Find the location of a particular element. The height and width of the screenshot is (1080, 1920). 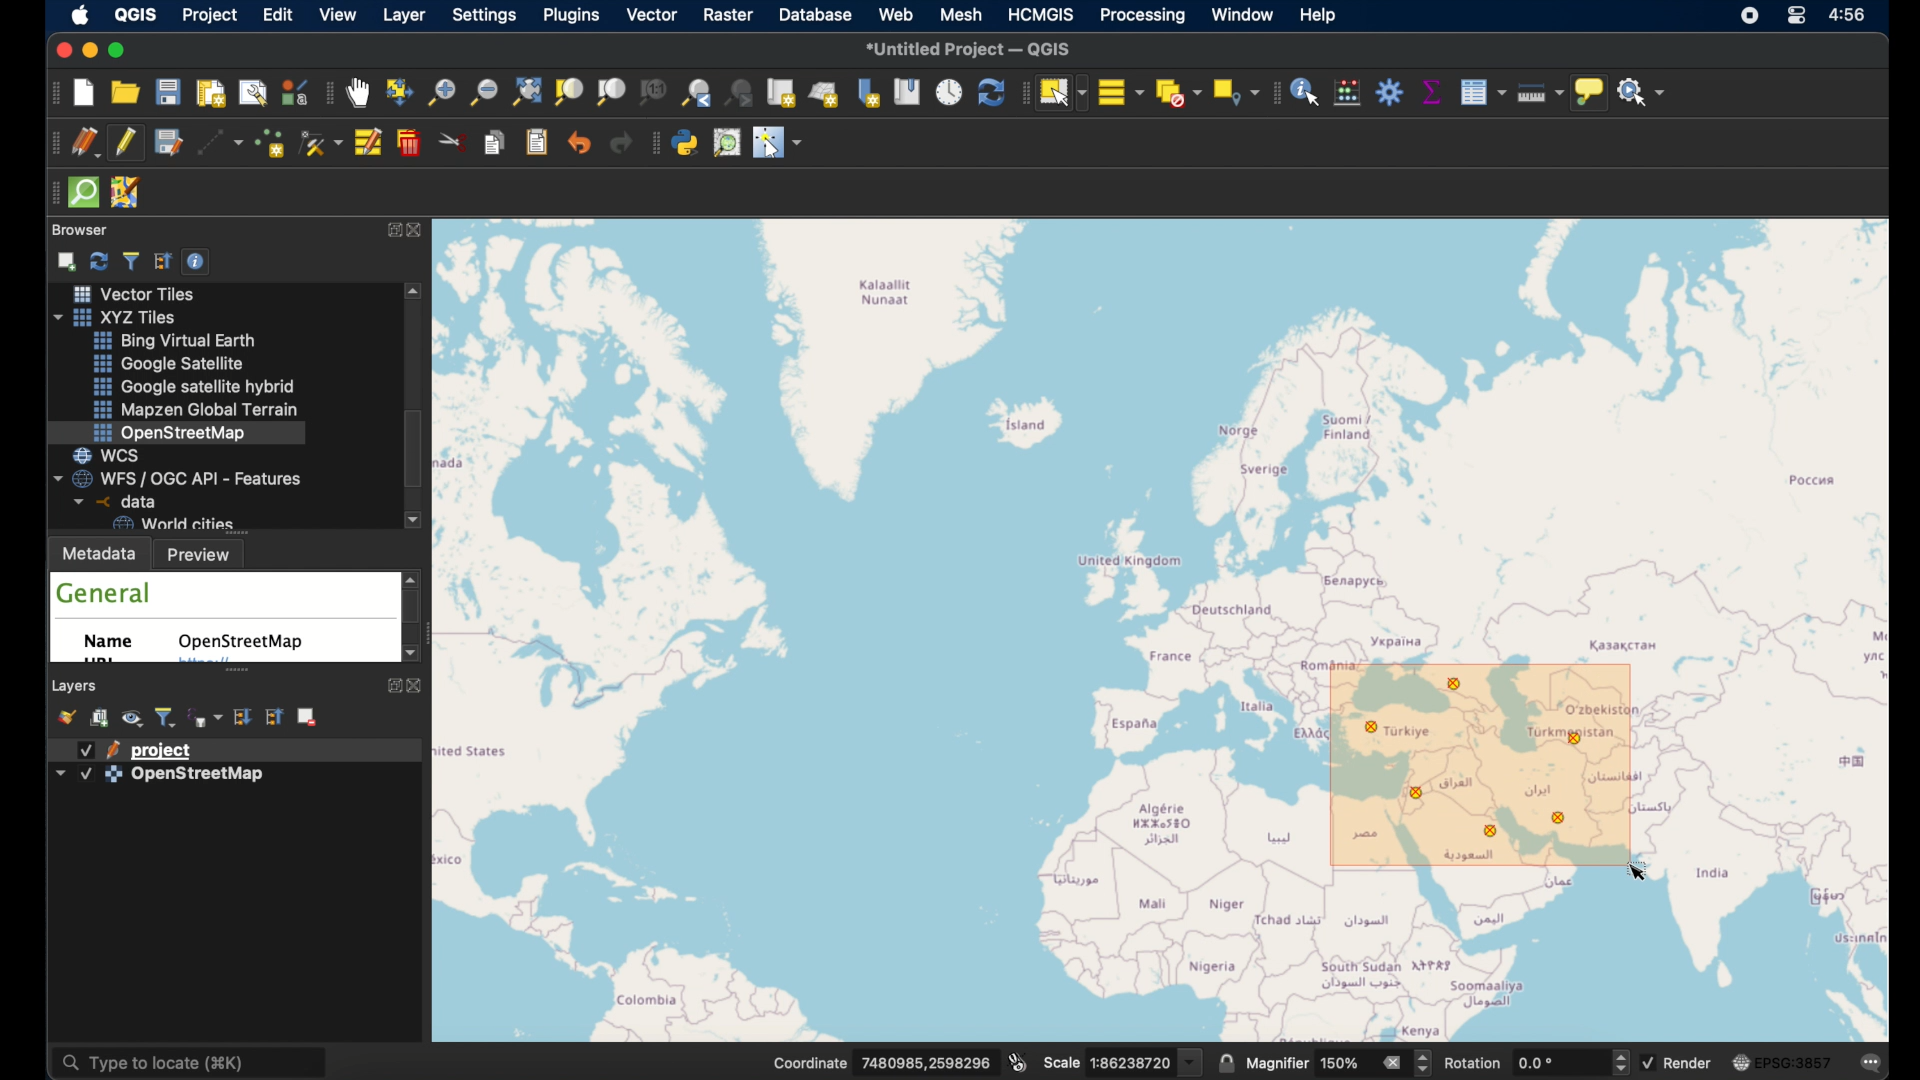

filter legend by expression is located at coordinates (206, 716).